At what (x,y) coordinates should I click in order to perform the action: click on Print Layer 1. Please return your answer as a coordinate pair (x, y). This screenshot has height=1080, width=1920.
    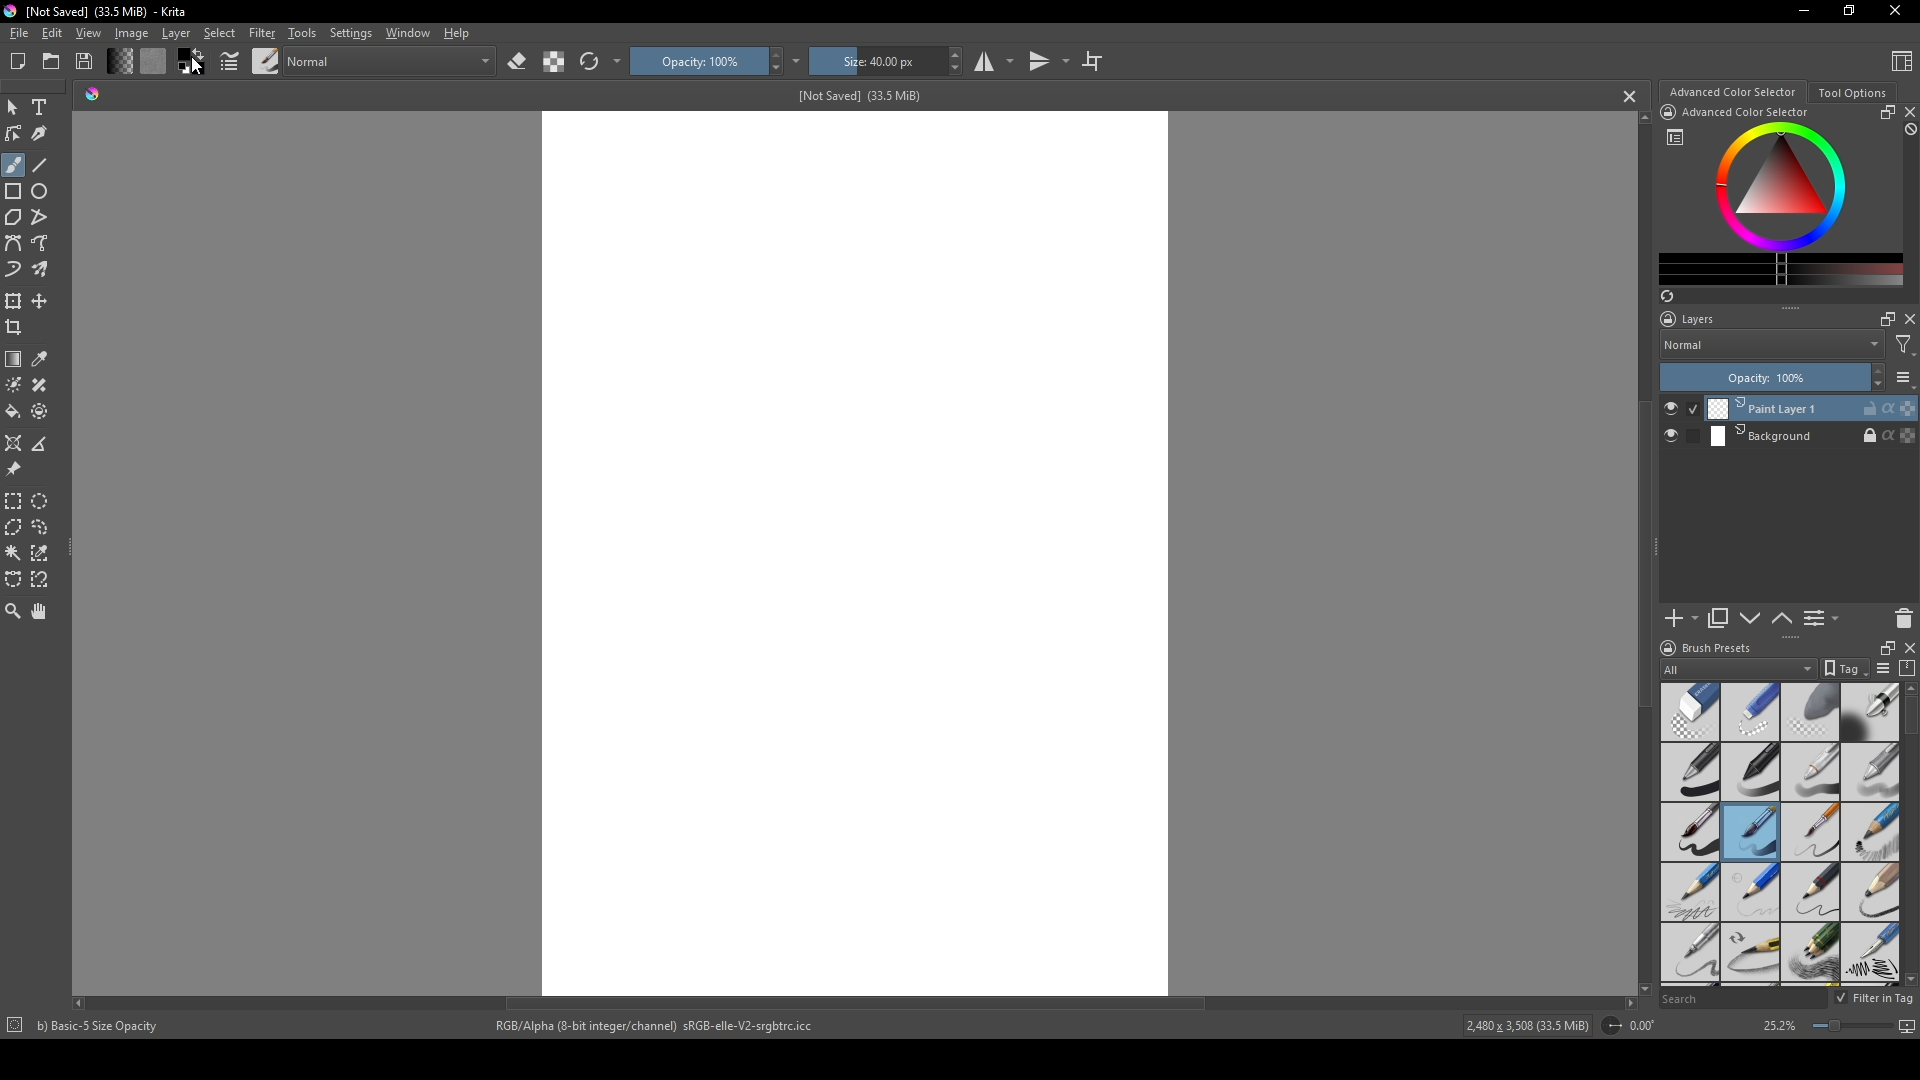
    Looking at the image, I should click on (1811, 408).